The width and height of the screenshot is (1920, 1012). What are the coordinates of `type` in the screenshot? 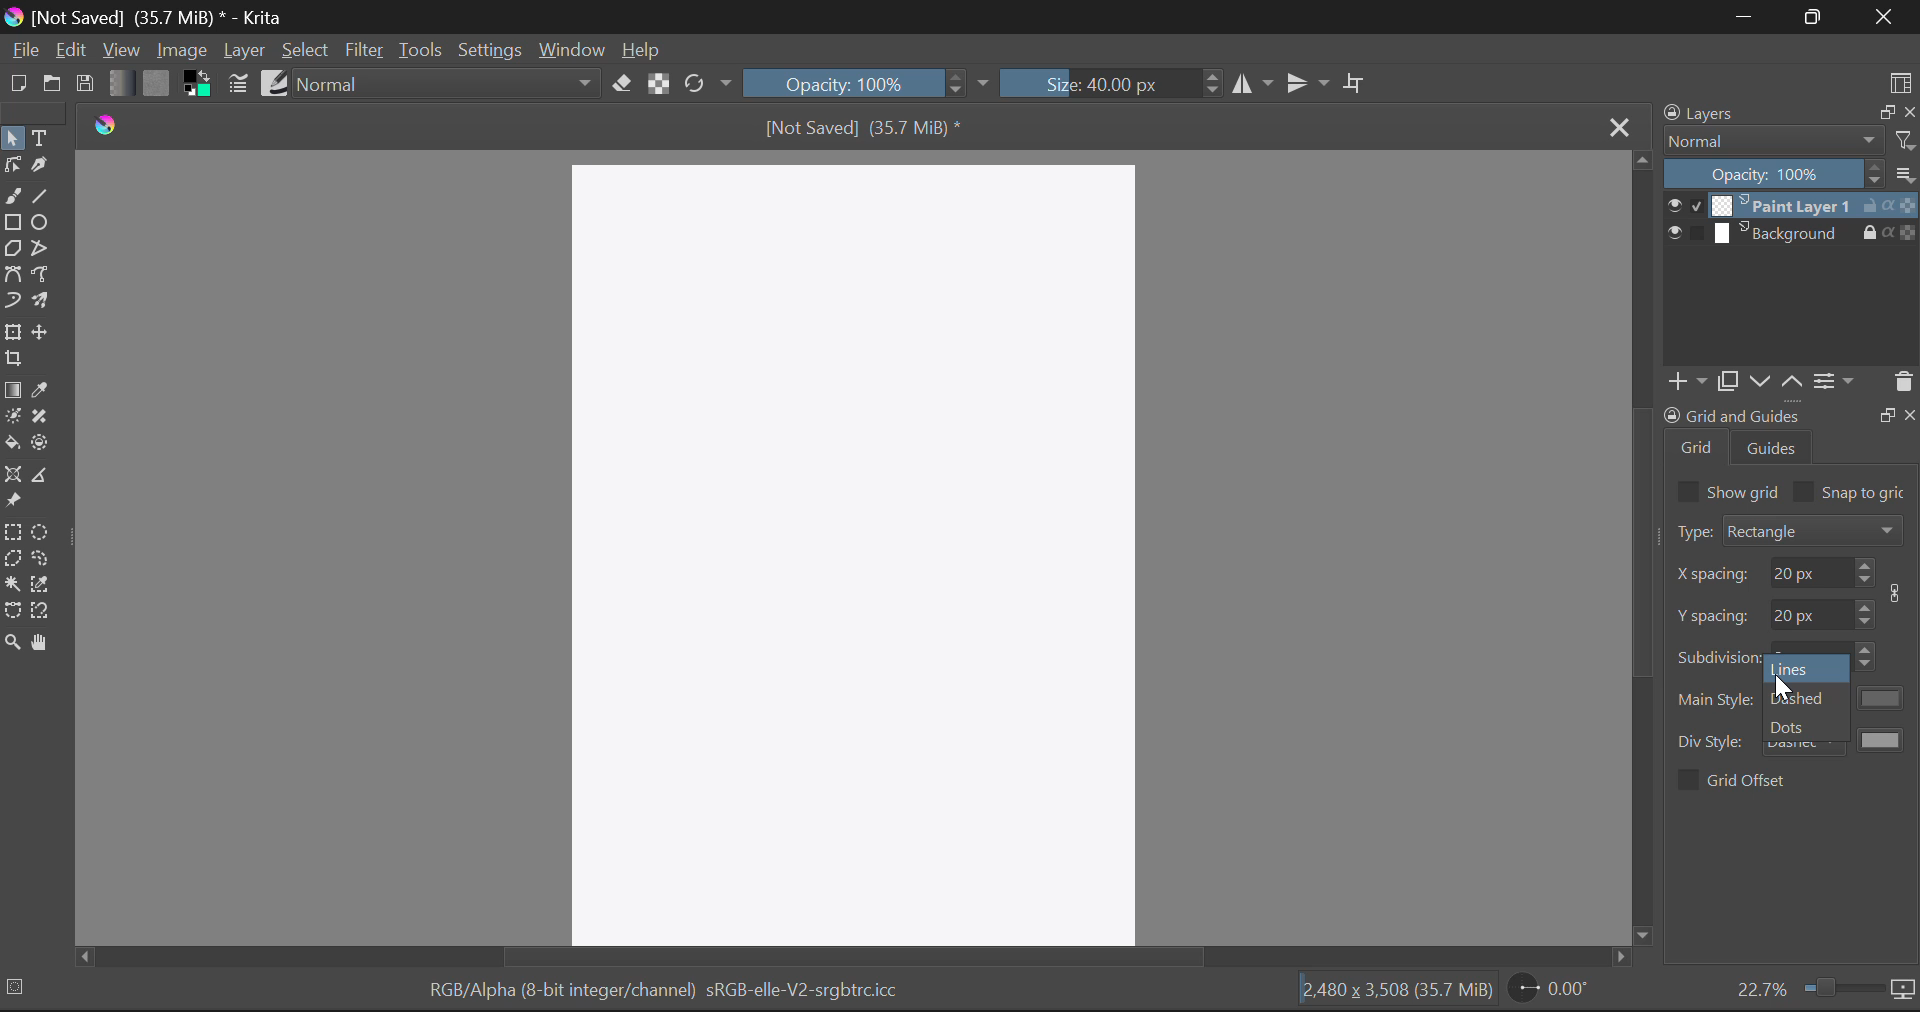 It's located at (1692, 531).